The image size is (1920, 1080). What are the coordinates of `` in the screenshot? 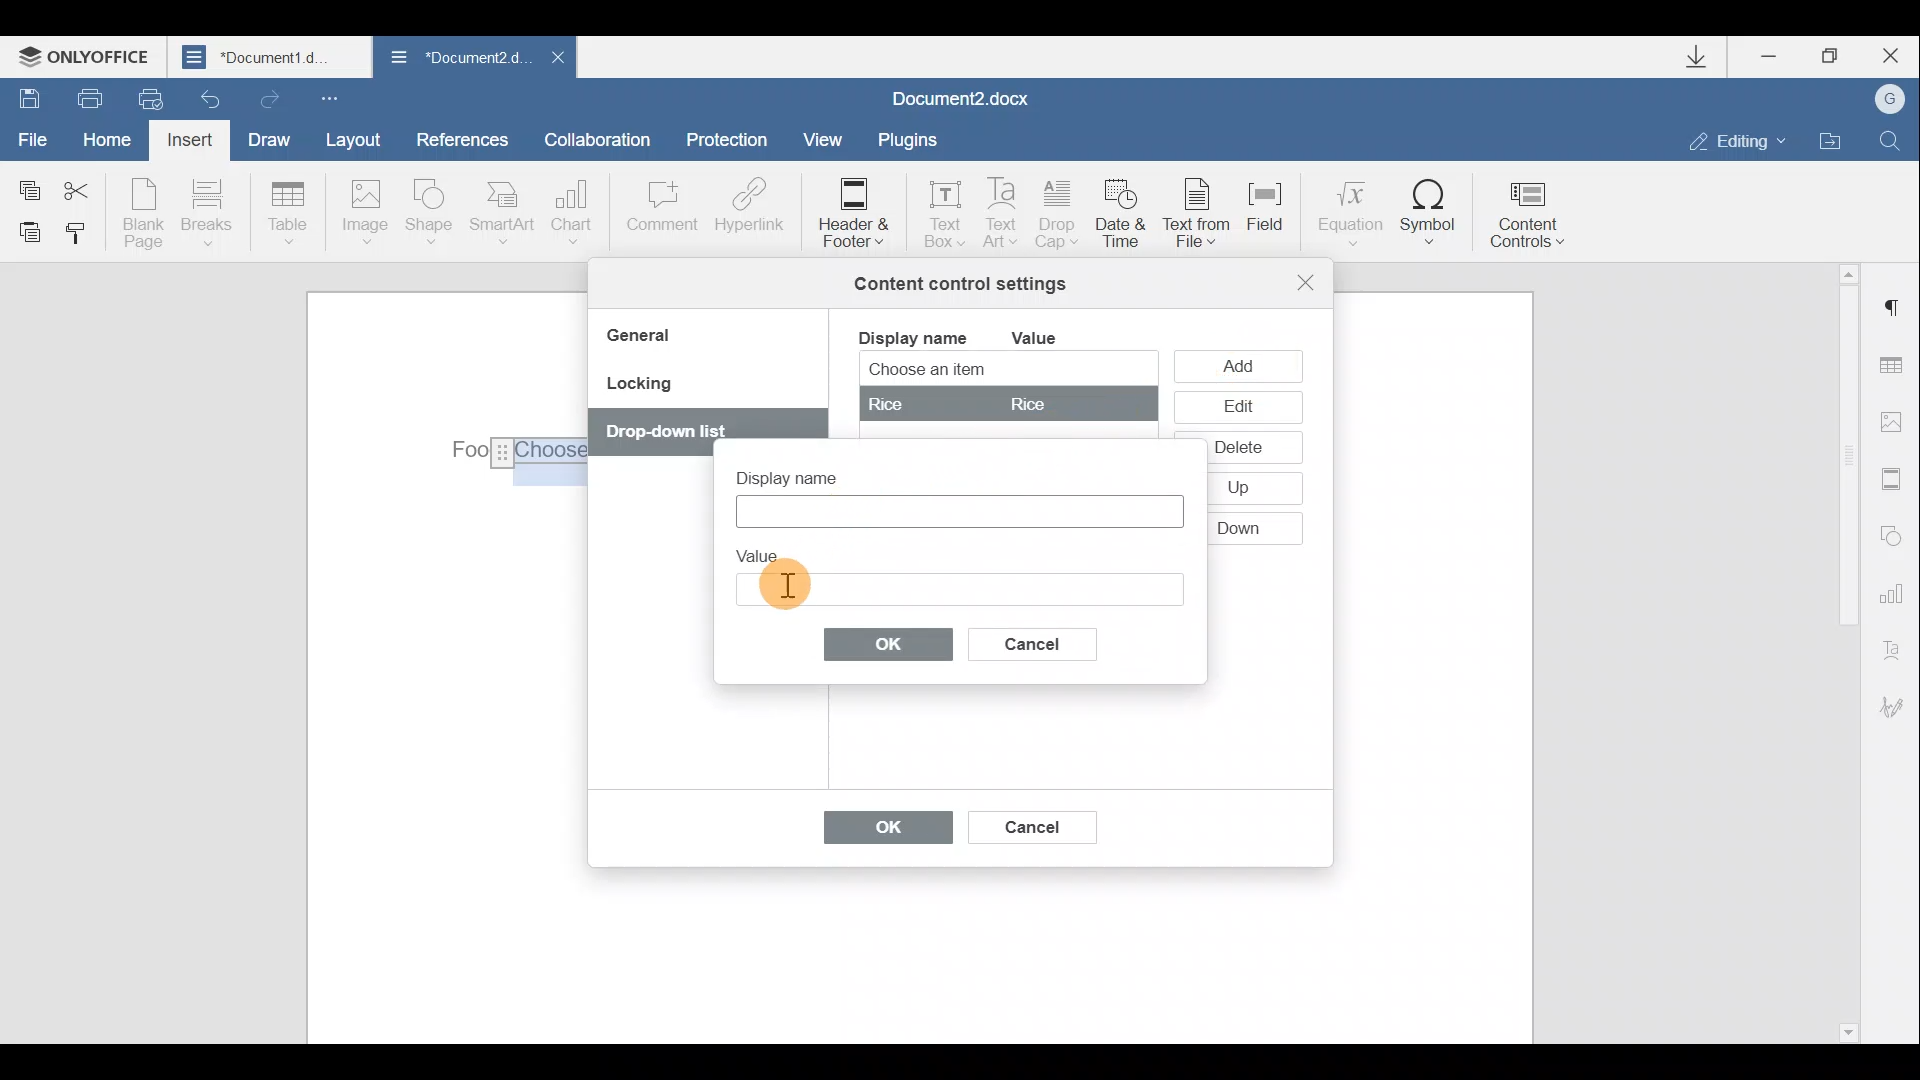 It's located at (1237, 447).